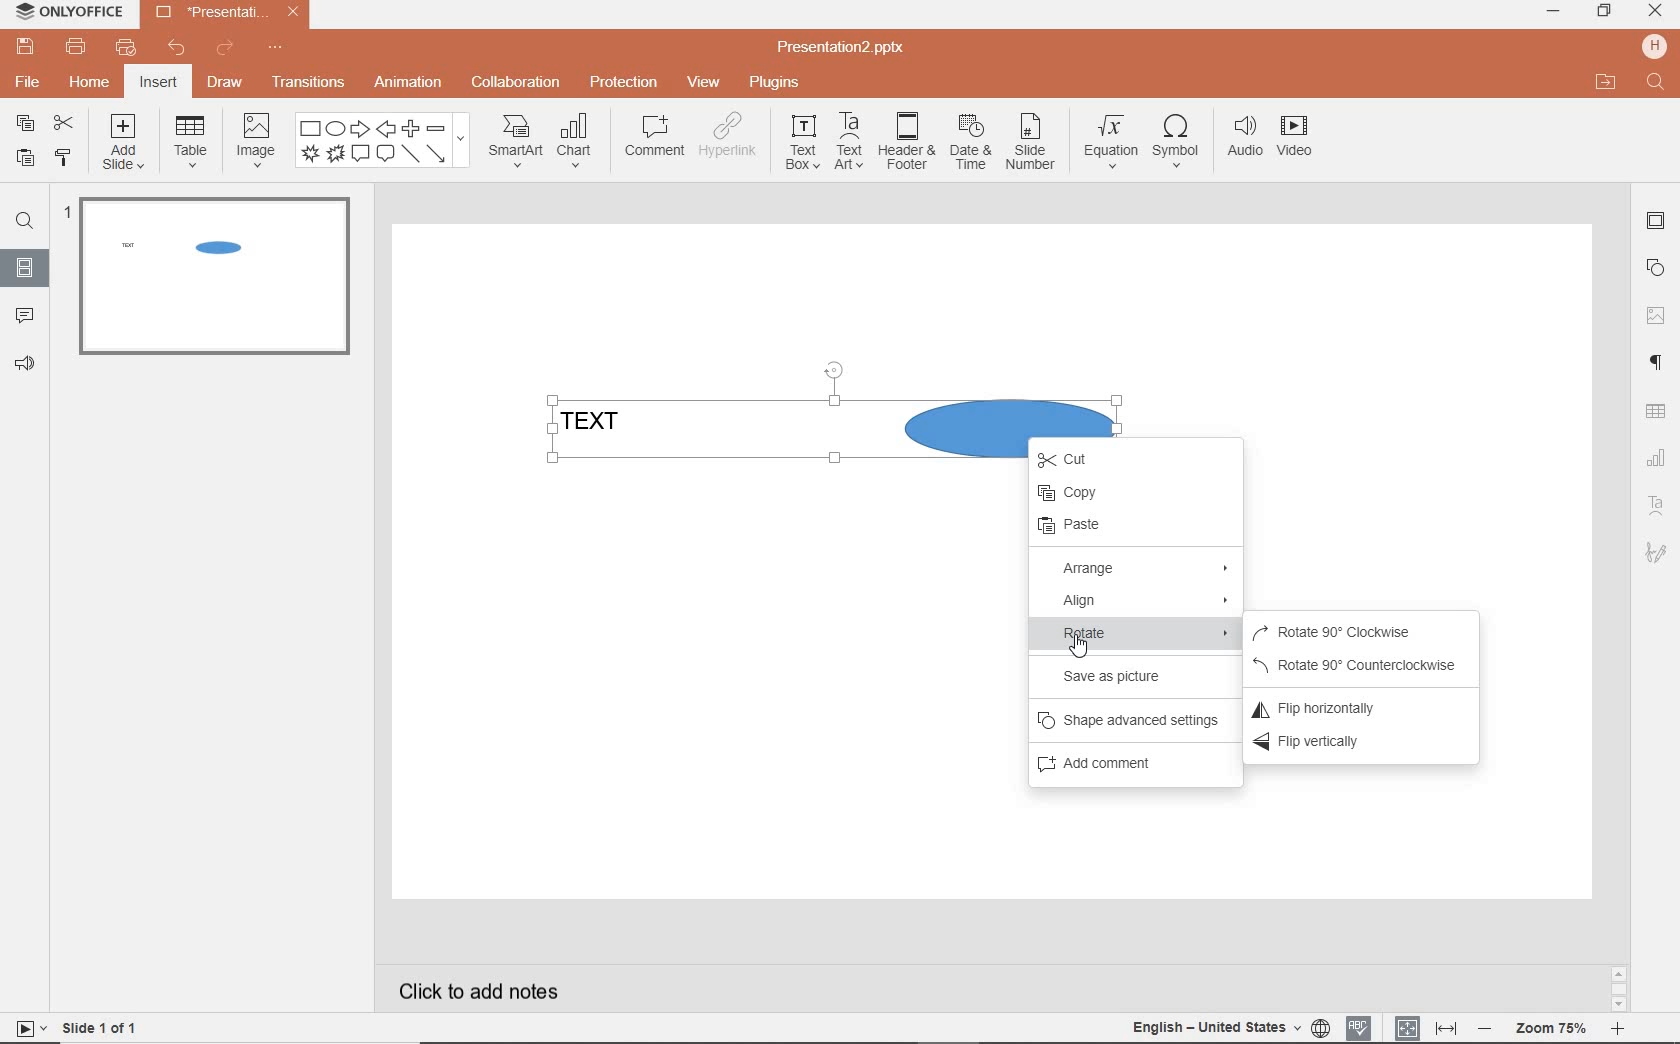  Describe the element at coordinates (29, 83) in the screenshot. I see `file` at that location.